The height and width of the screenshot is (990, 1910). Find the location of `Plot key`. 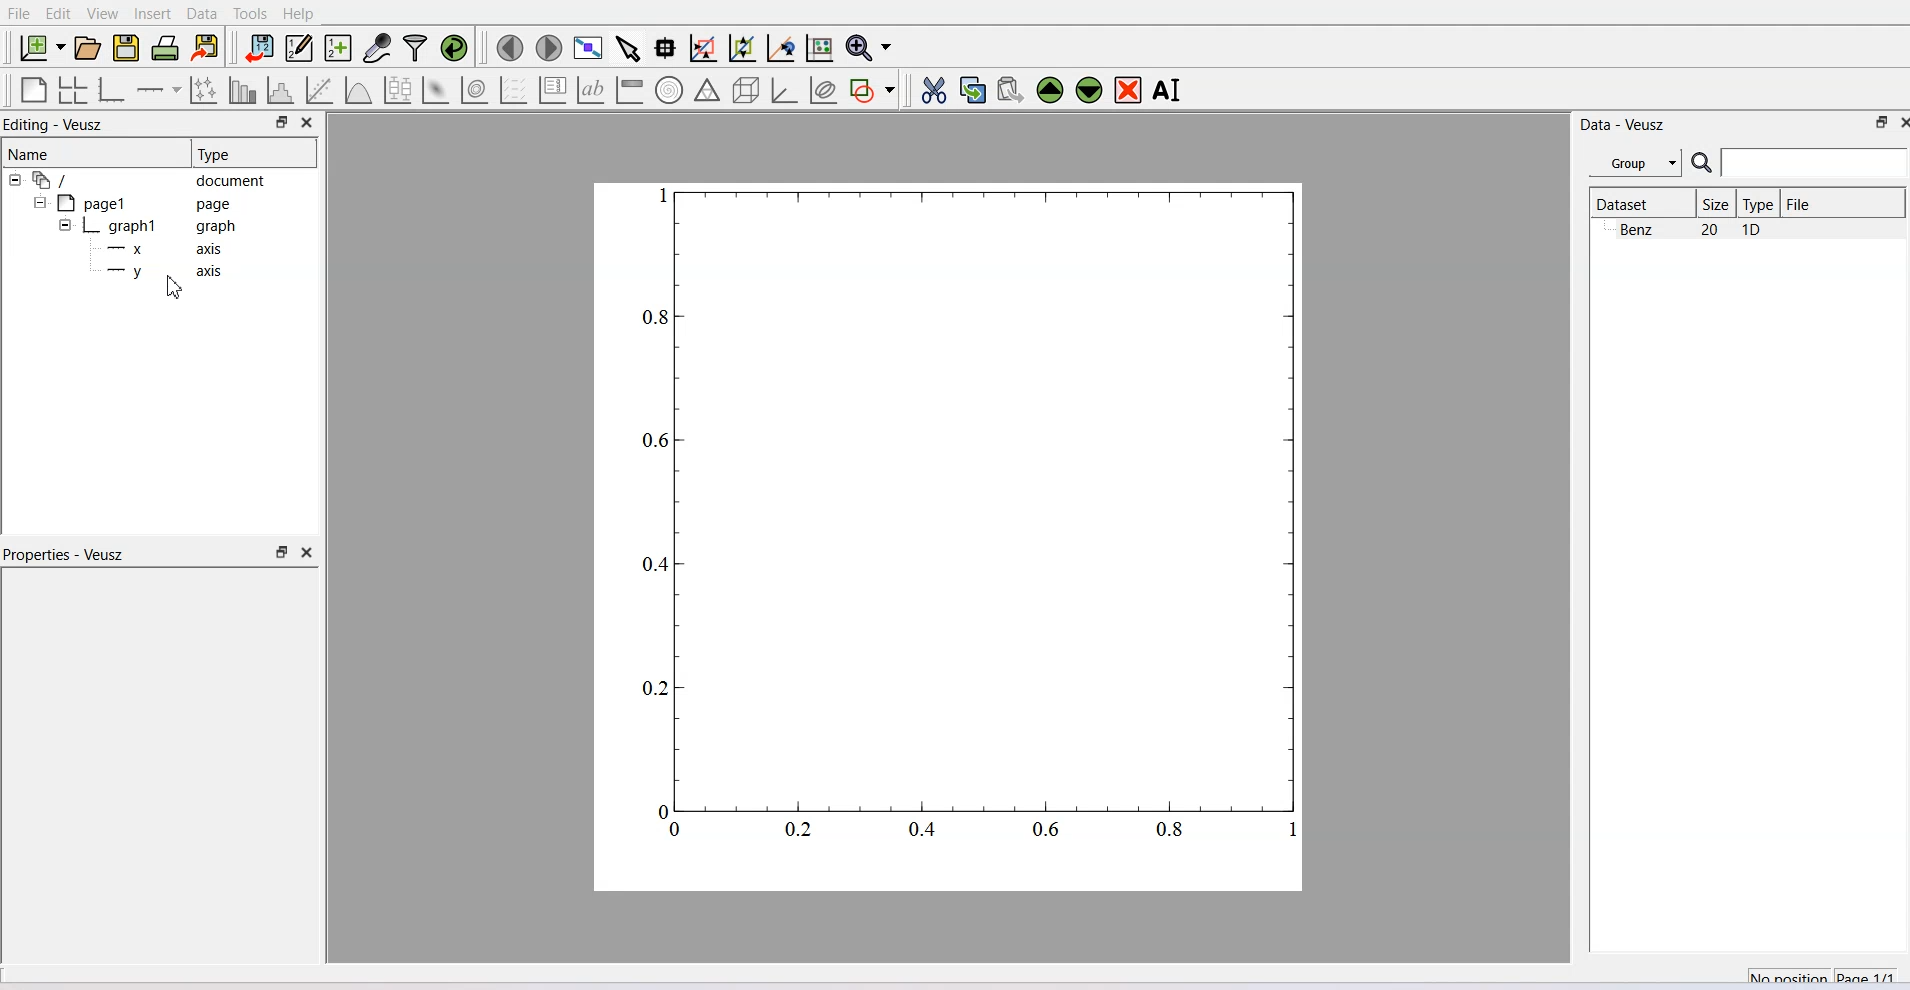

Plot key is located at coordinates (552, 90).